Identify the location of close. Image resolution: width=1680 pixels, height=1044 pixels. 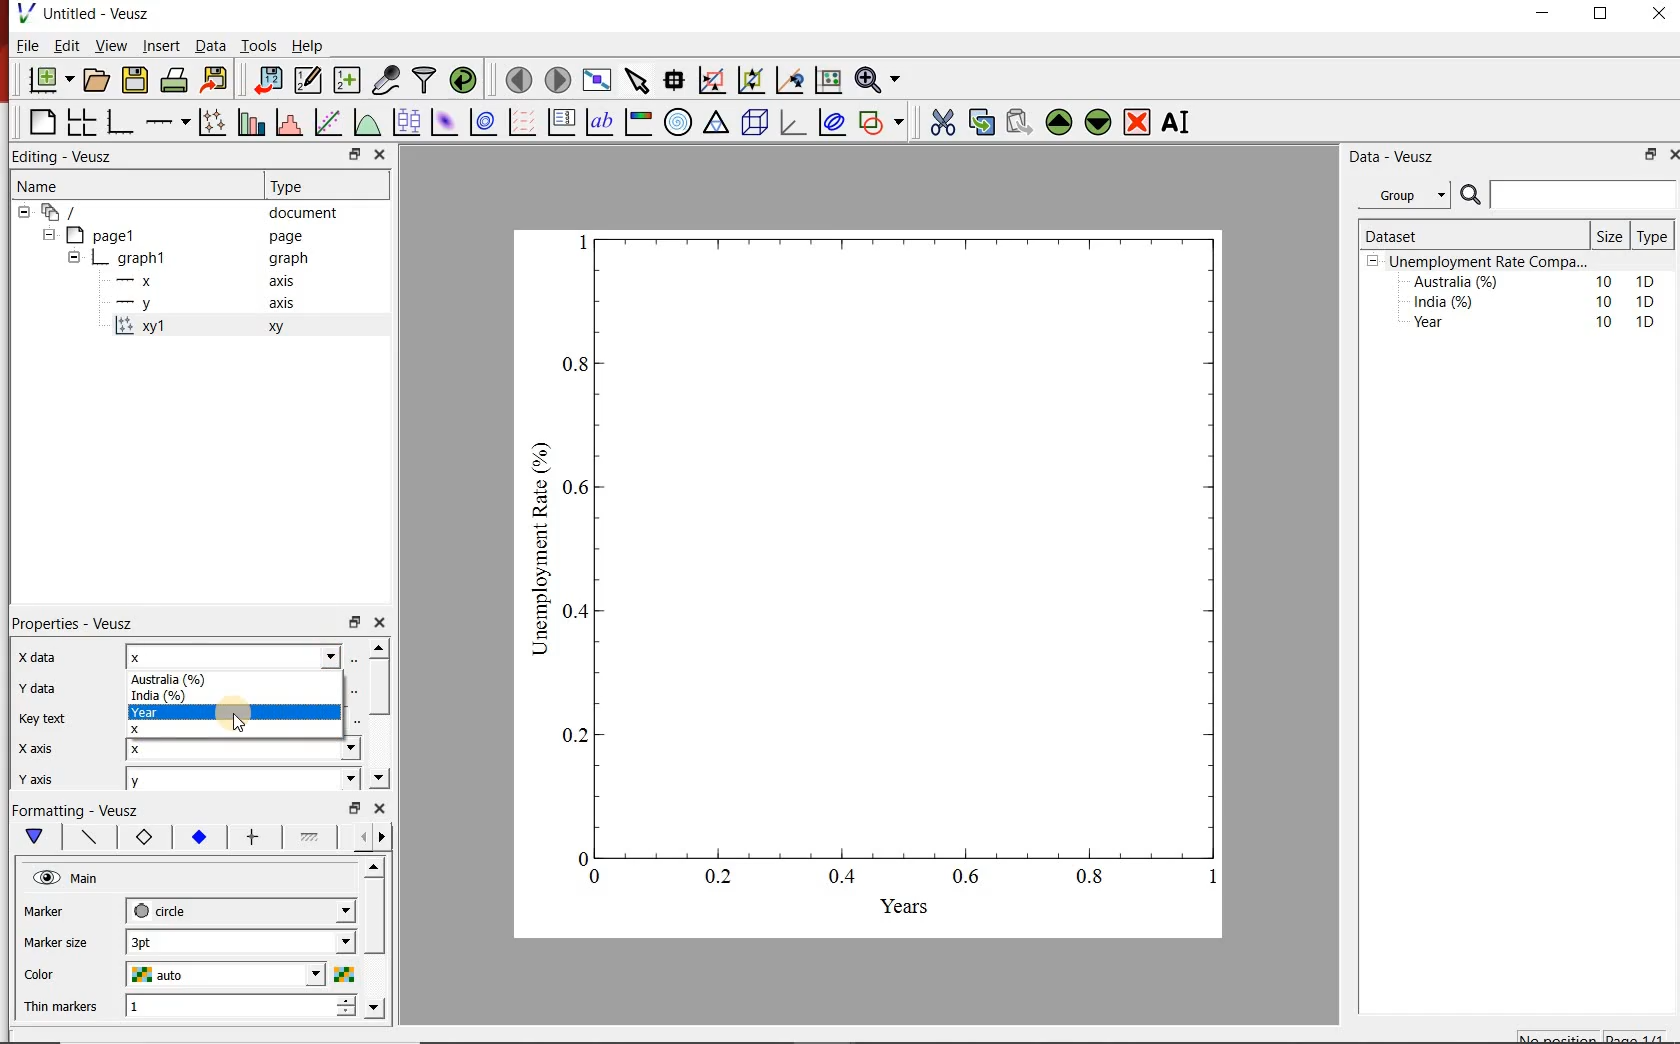
(381, 808).